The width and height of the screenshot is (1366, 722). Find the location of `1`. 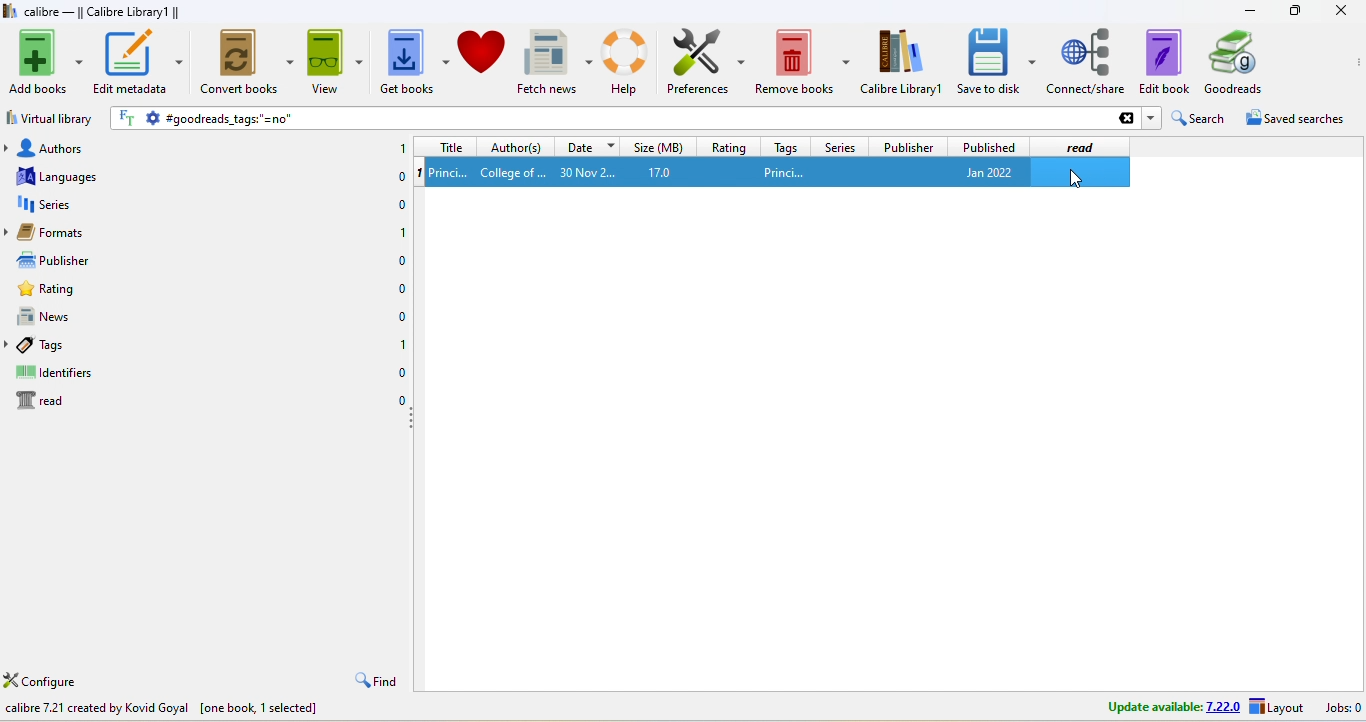

1 is located at coordinates (400, 343).